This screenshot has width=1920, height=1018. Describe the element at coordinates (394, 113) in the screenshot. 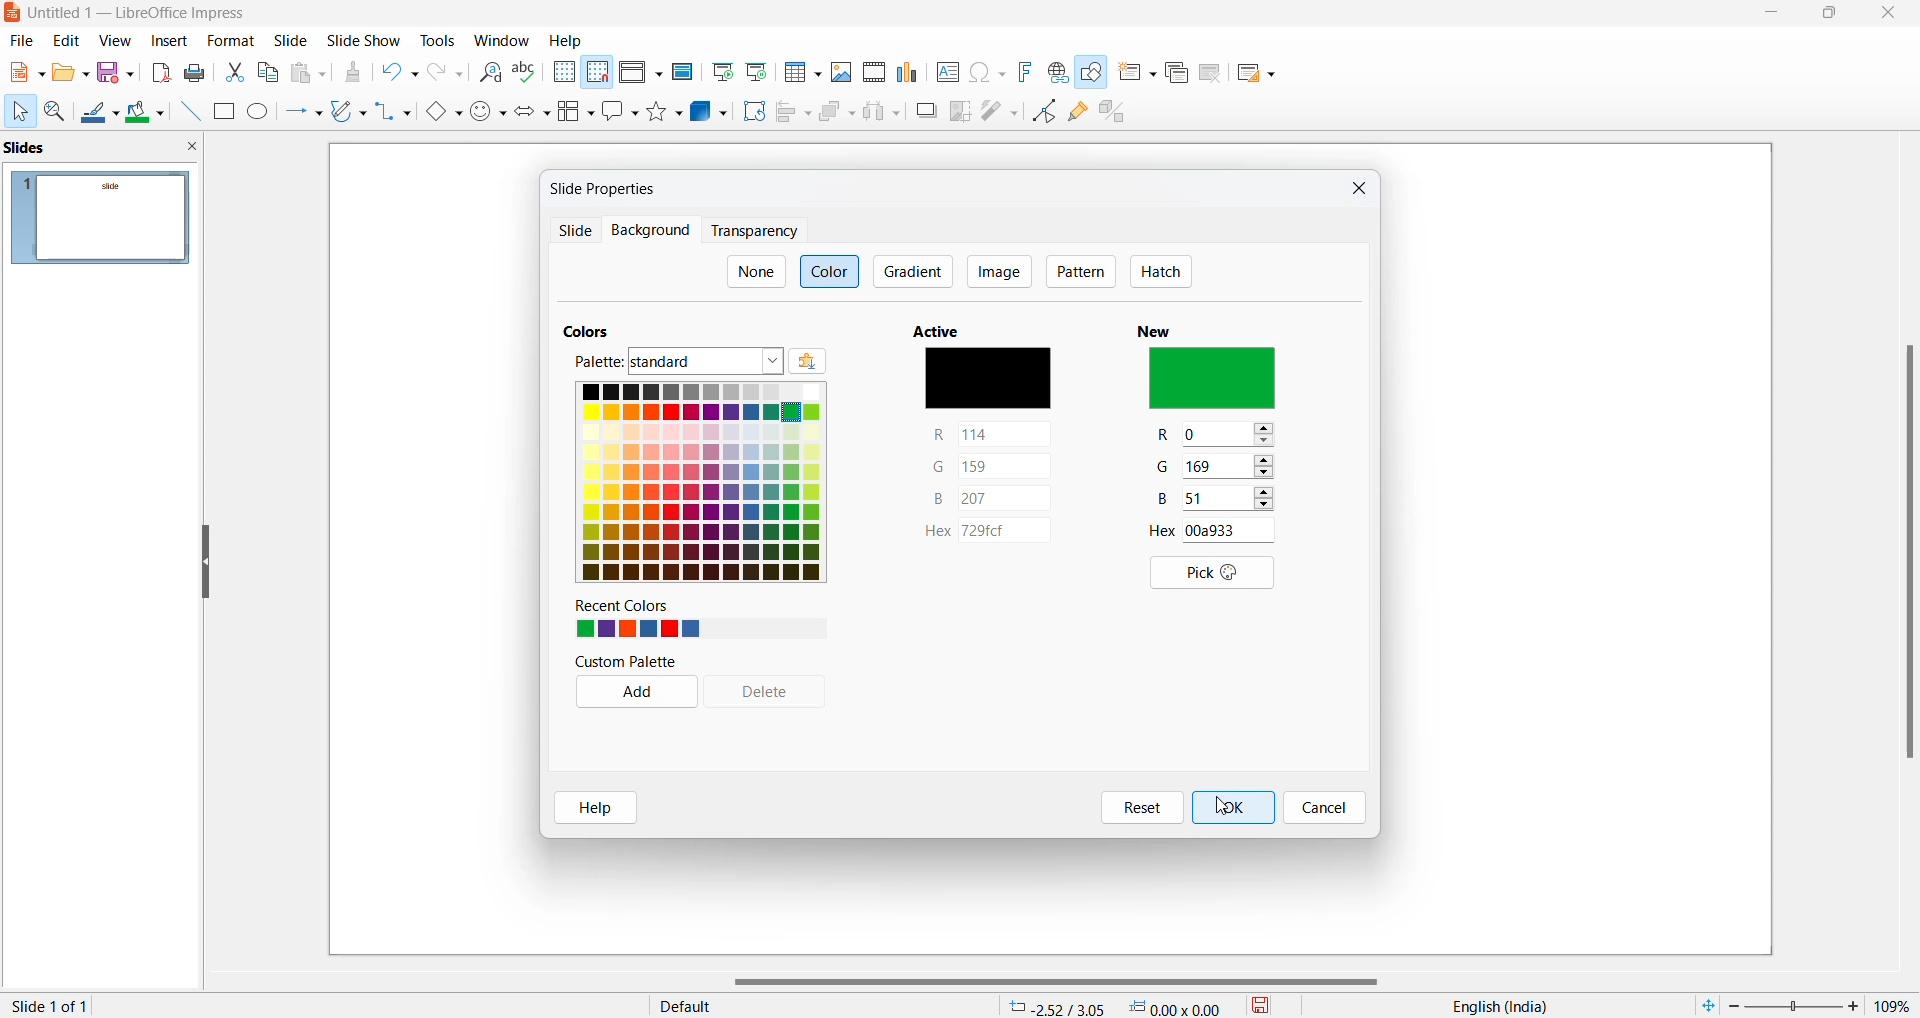

I see `connectors` at that location.